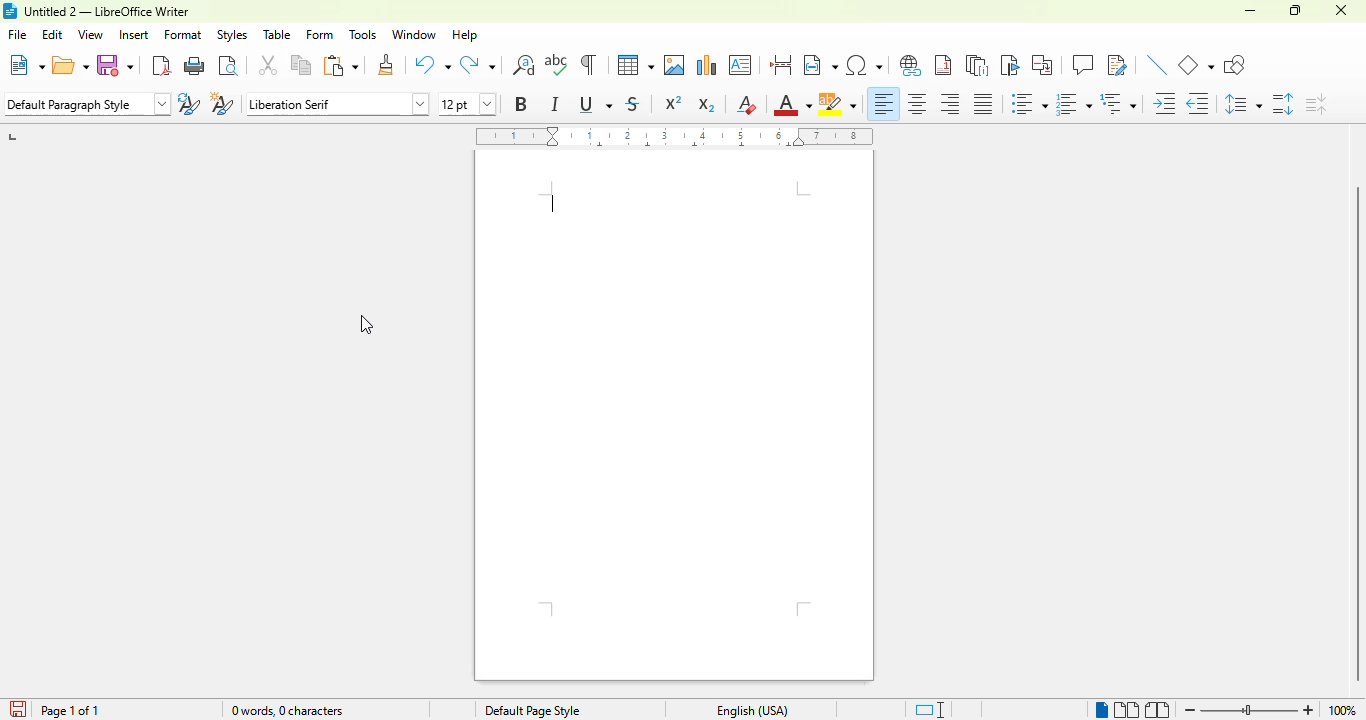 The width and height of the screenshot is (1366, 720). What do you see at coordinates (301, 65) in the screenshot?
I see `copy` at bounding box center [301, 65].